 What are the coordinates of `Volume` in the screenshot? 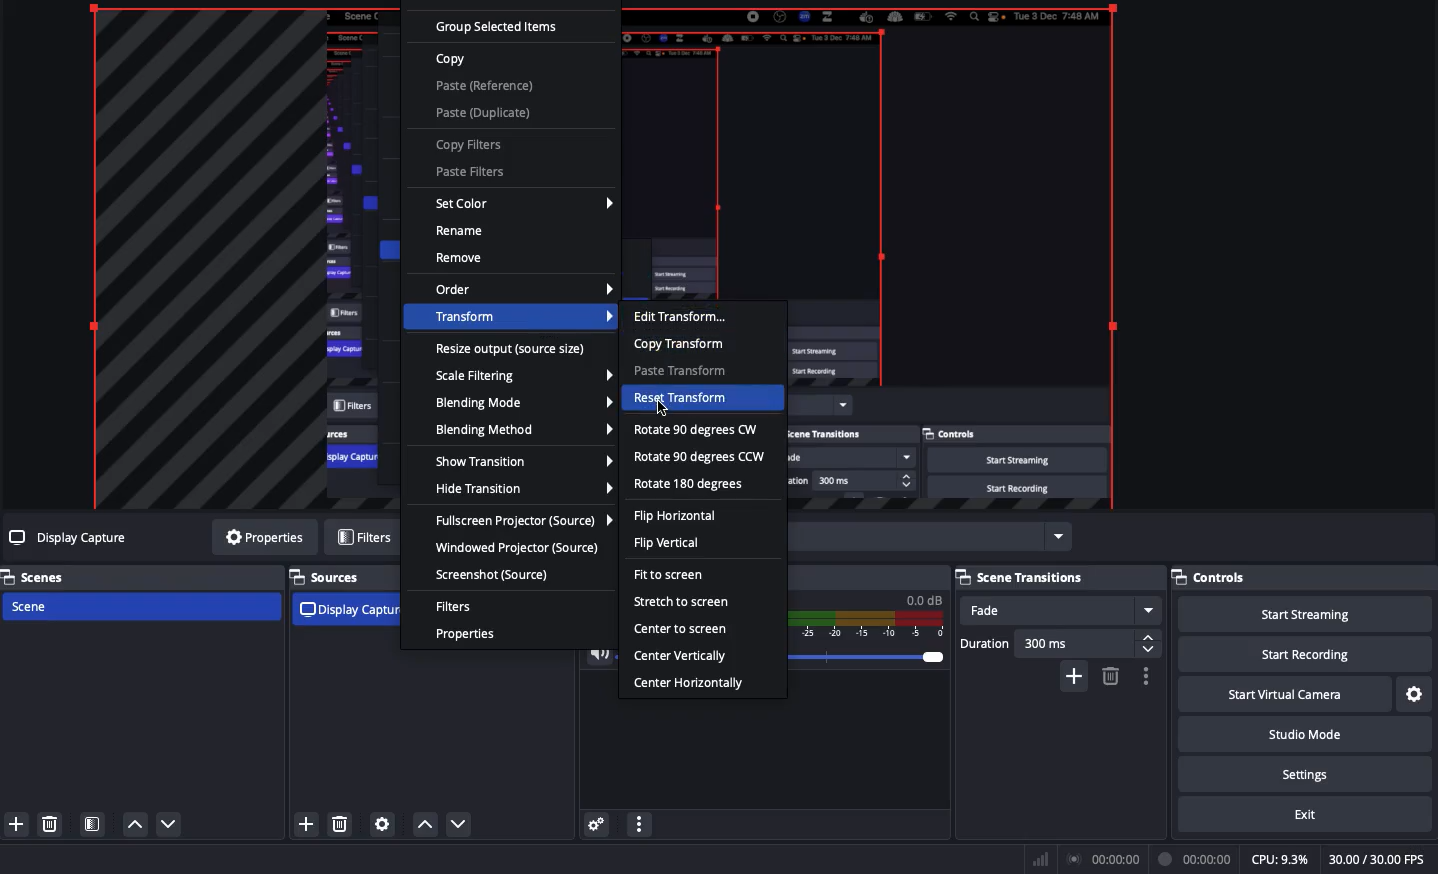 It's located at (609, 654).